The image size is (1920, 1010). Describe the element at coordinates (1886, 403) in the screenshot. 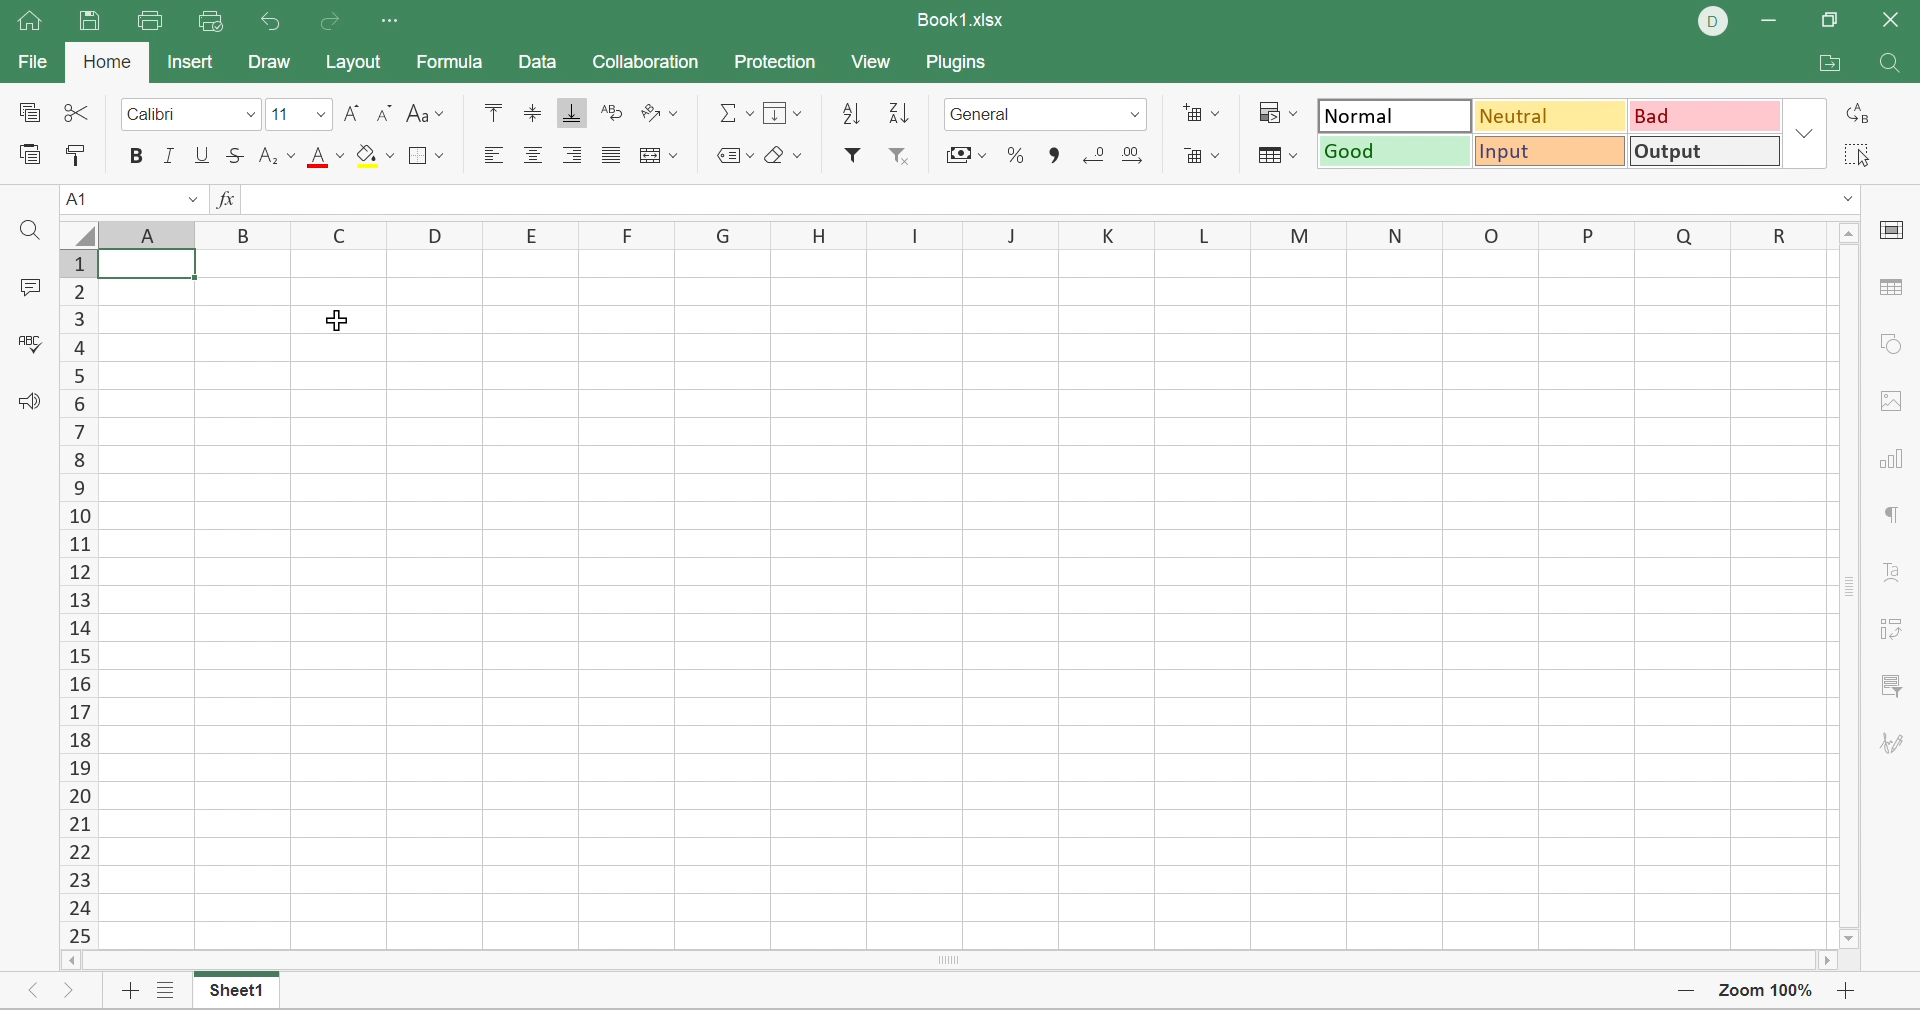

I see `images settings` at that location.